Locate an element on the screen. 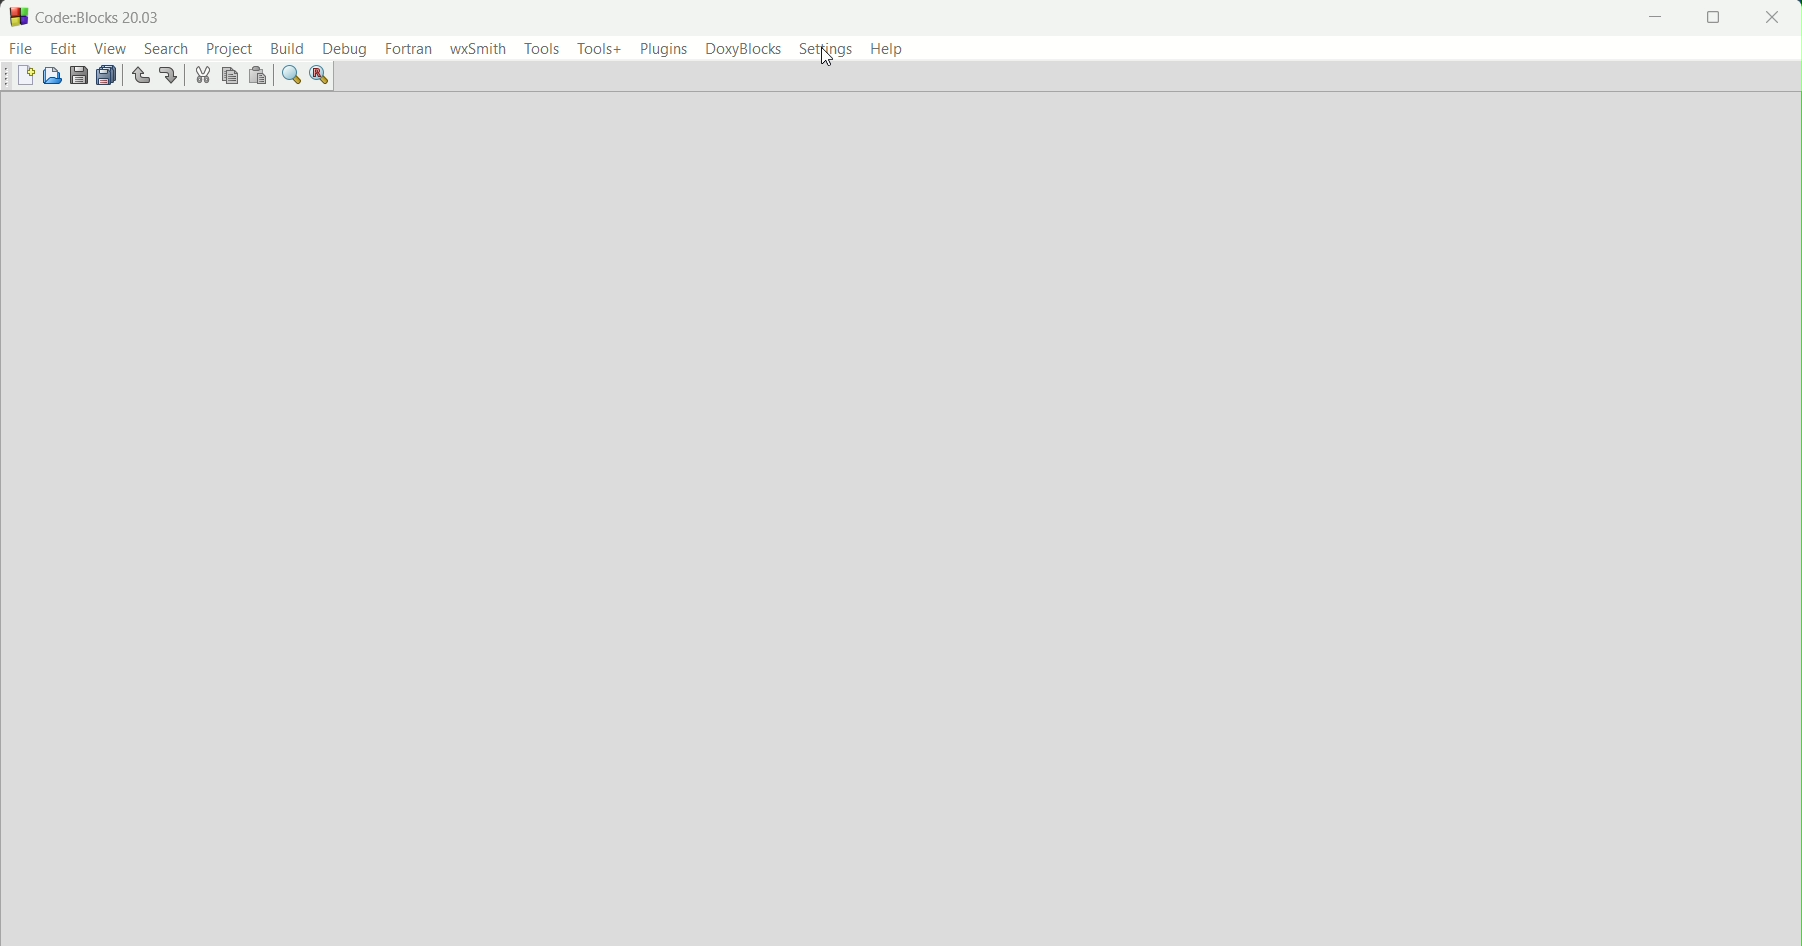  fortran is located at coordinates (409, 50).